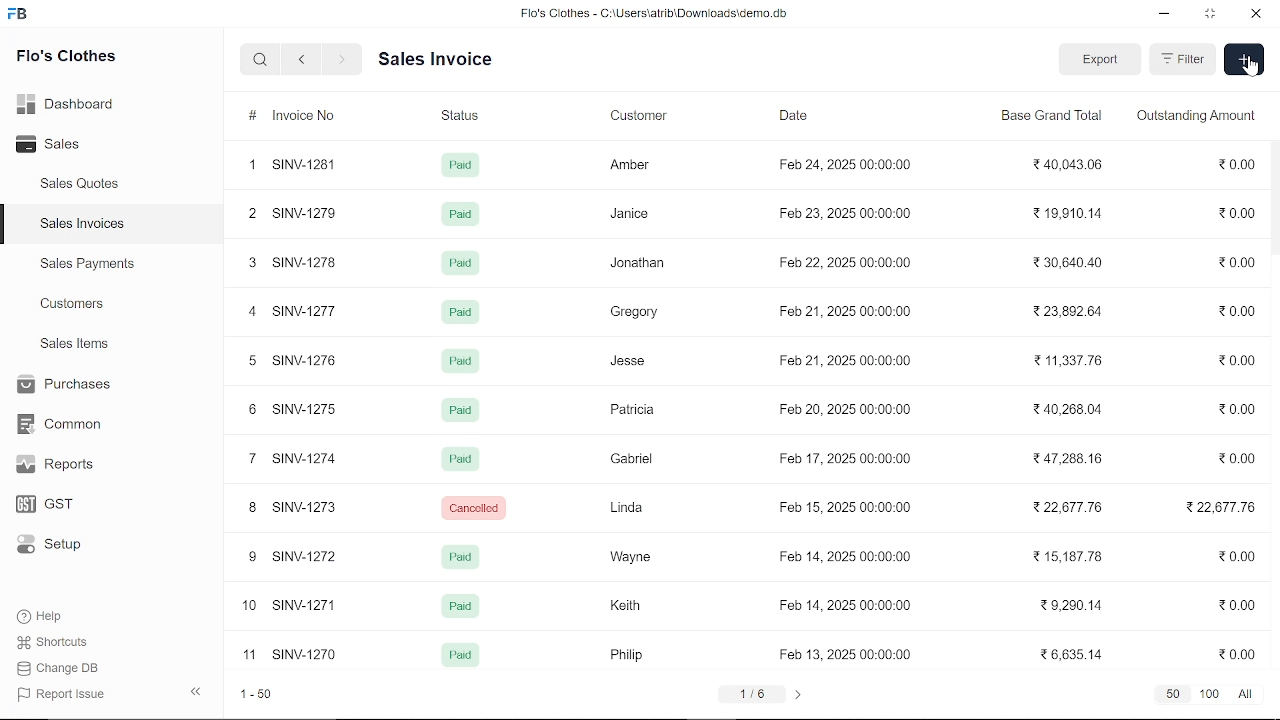  What do you see at coordinates (82, 224) in the screenshot?
I see `Sales Invoices` at bounding box center [82, 224].